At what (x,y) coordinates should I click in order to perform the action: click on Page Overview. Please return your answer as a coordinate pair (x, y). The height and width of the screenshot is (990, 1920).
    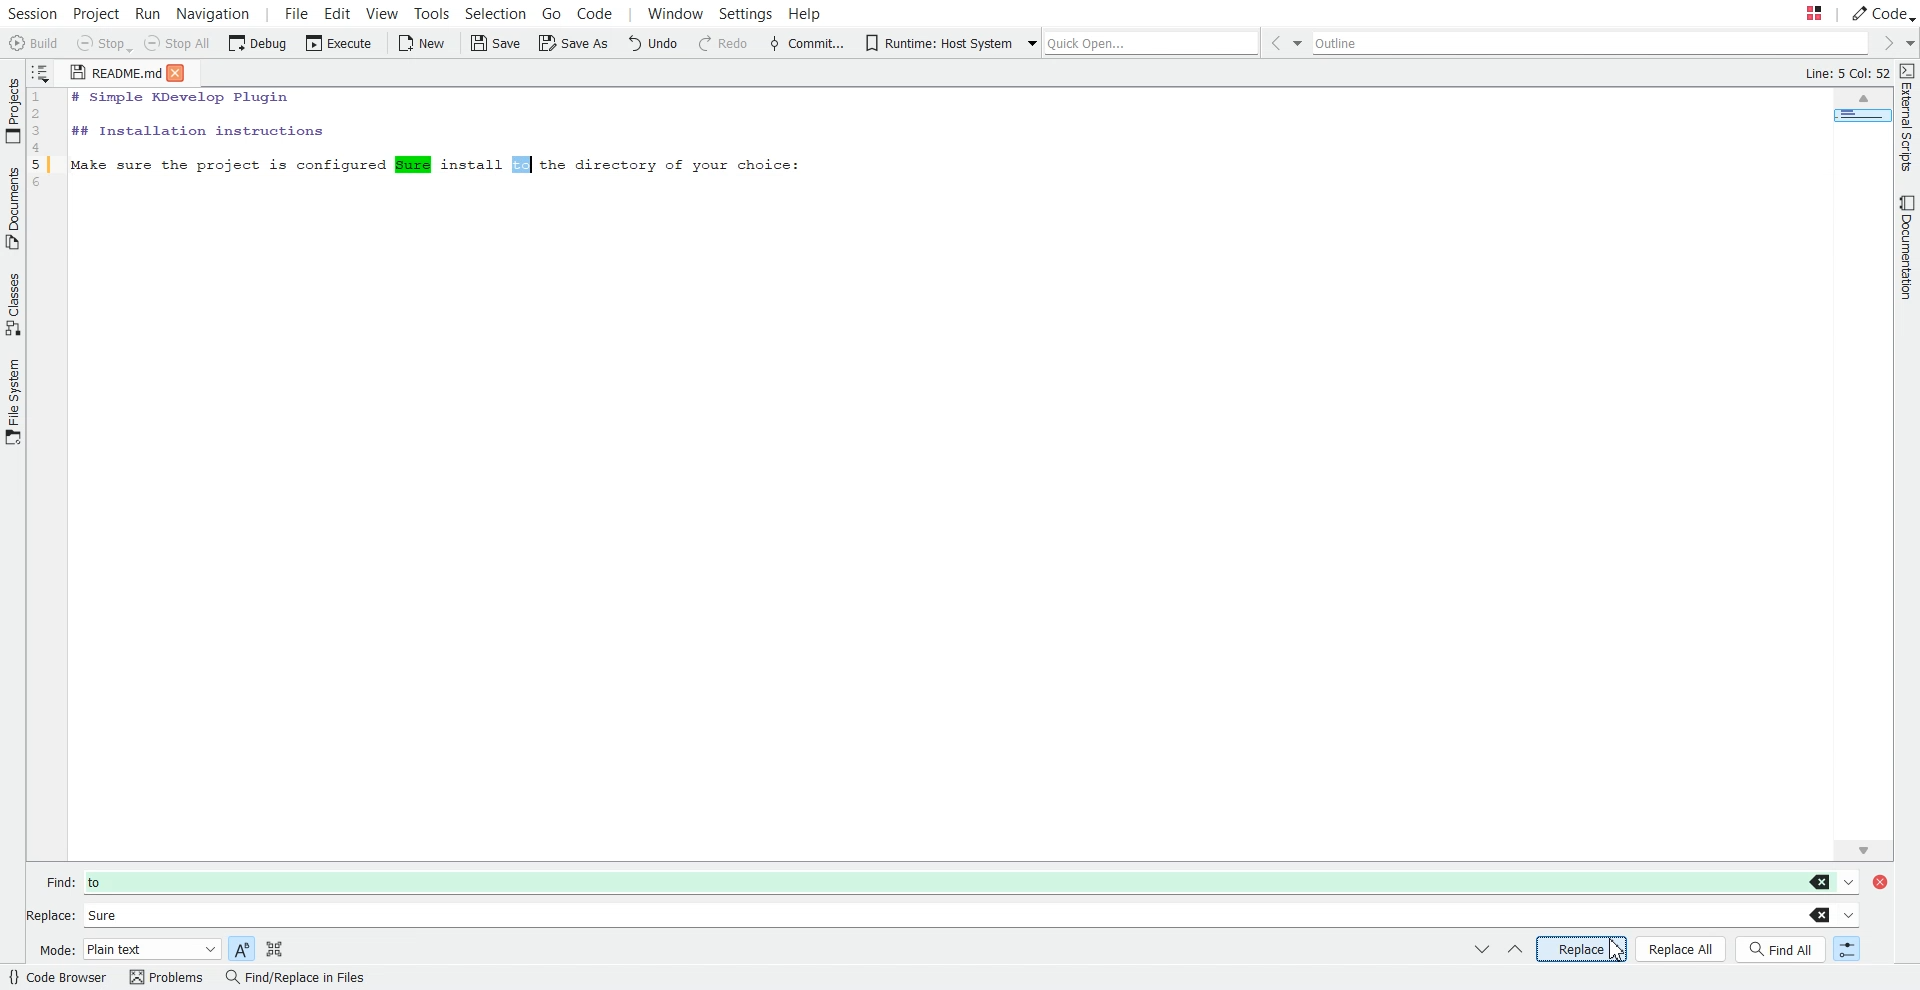
    Looking at the image, I should click on (1859, 119).